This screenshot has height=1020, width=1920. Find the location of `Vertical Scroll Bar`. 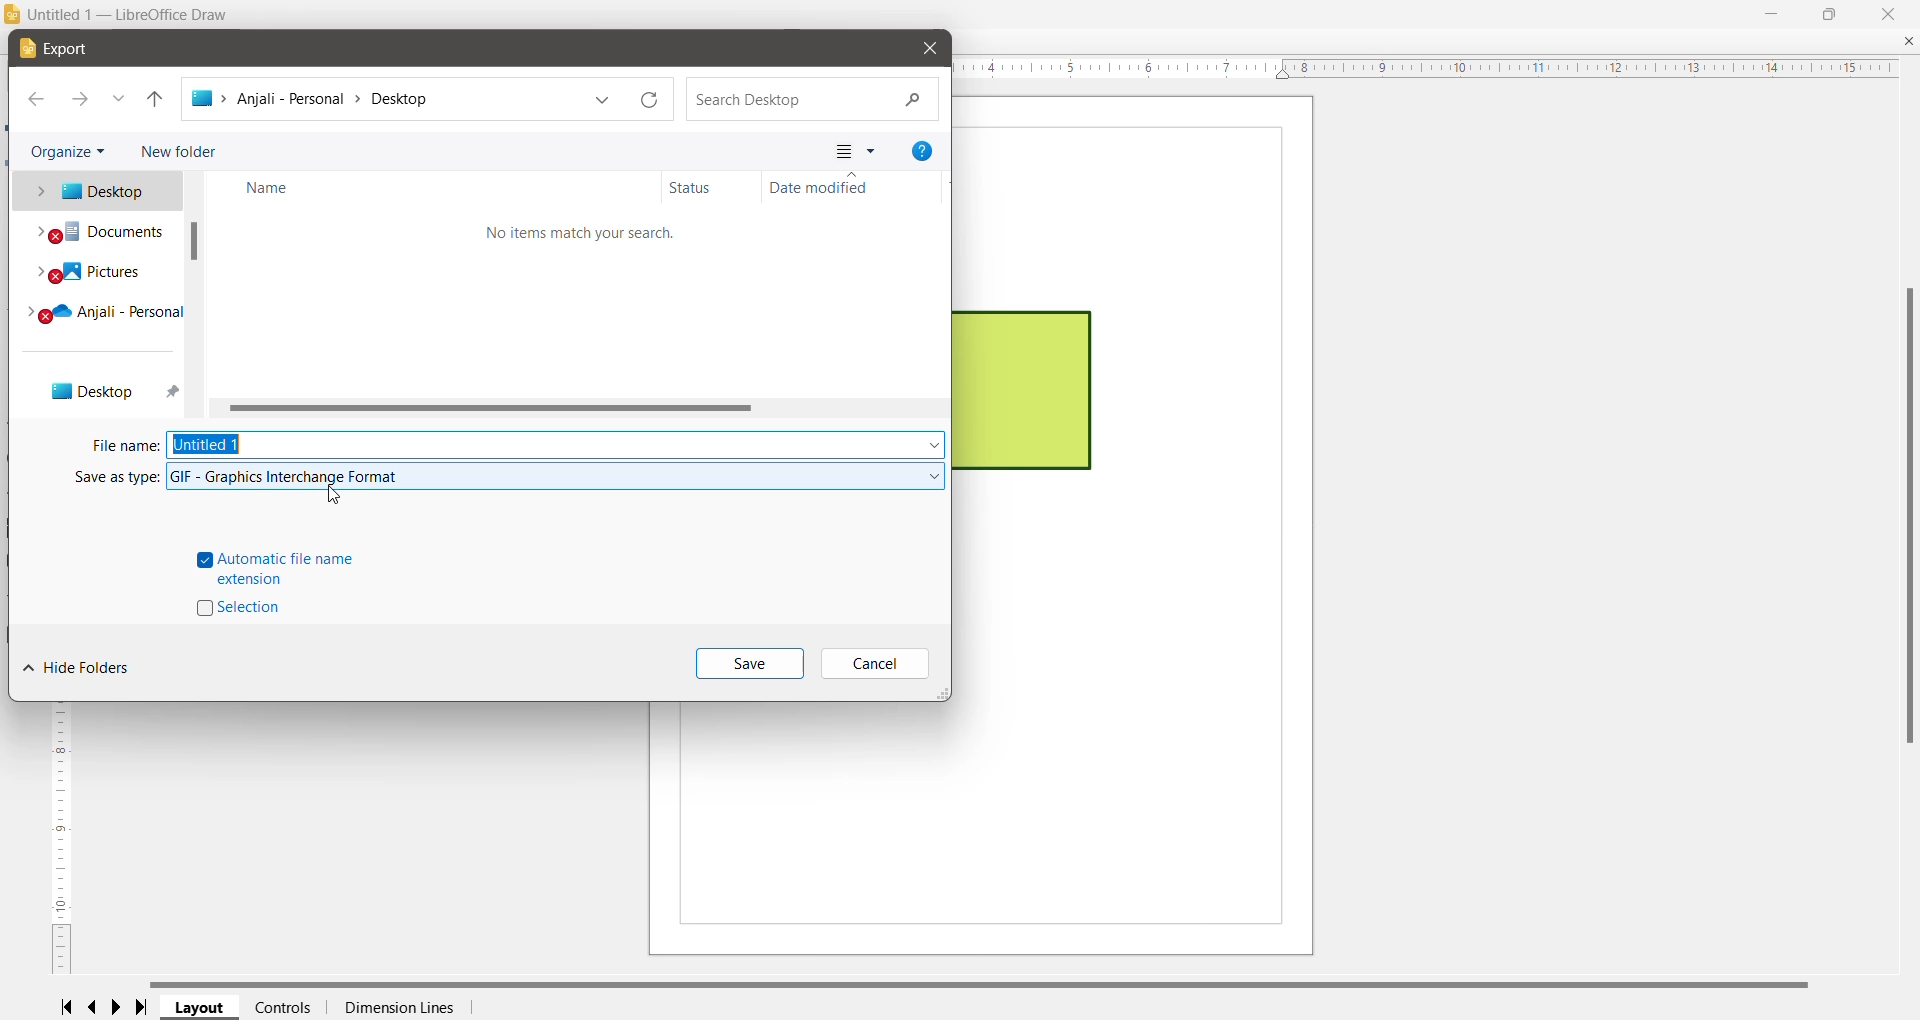

Vertical Scroll Bar is located at coordinates (197, 294).